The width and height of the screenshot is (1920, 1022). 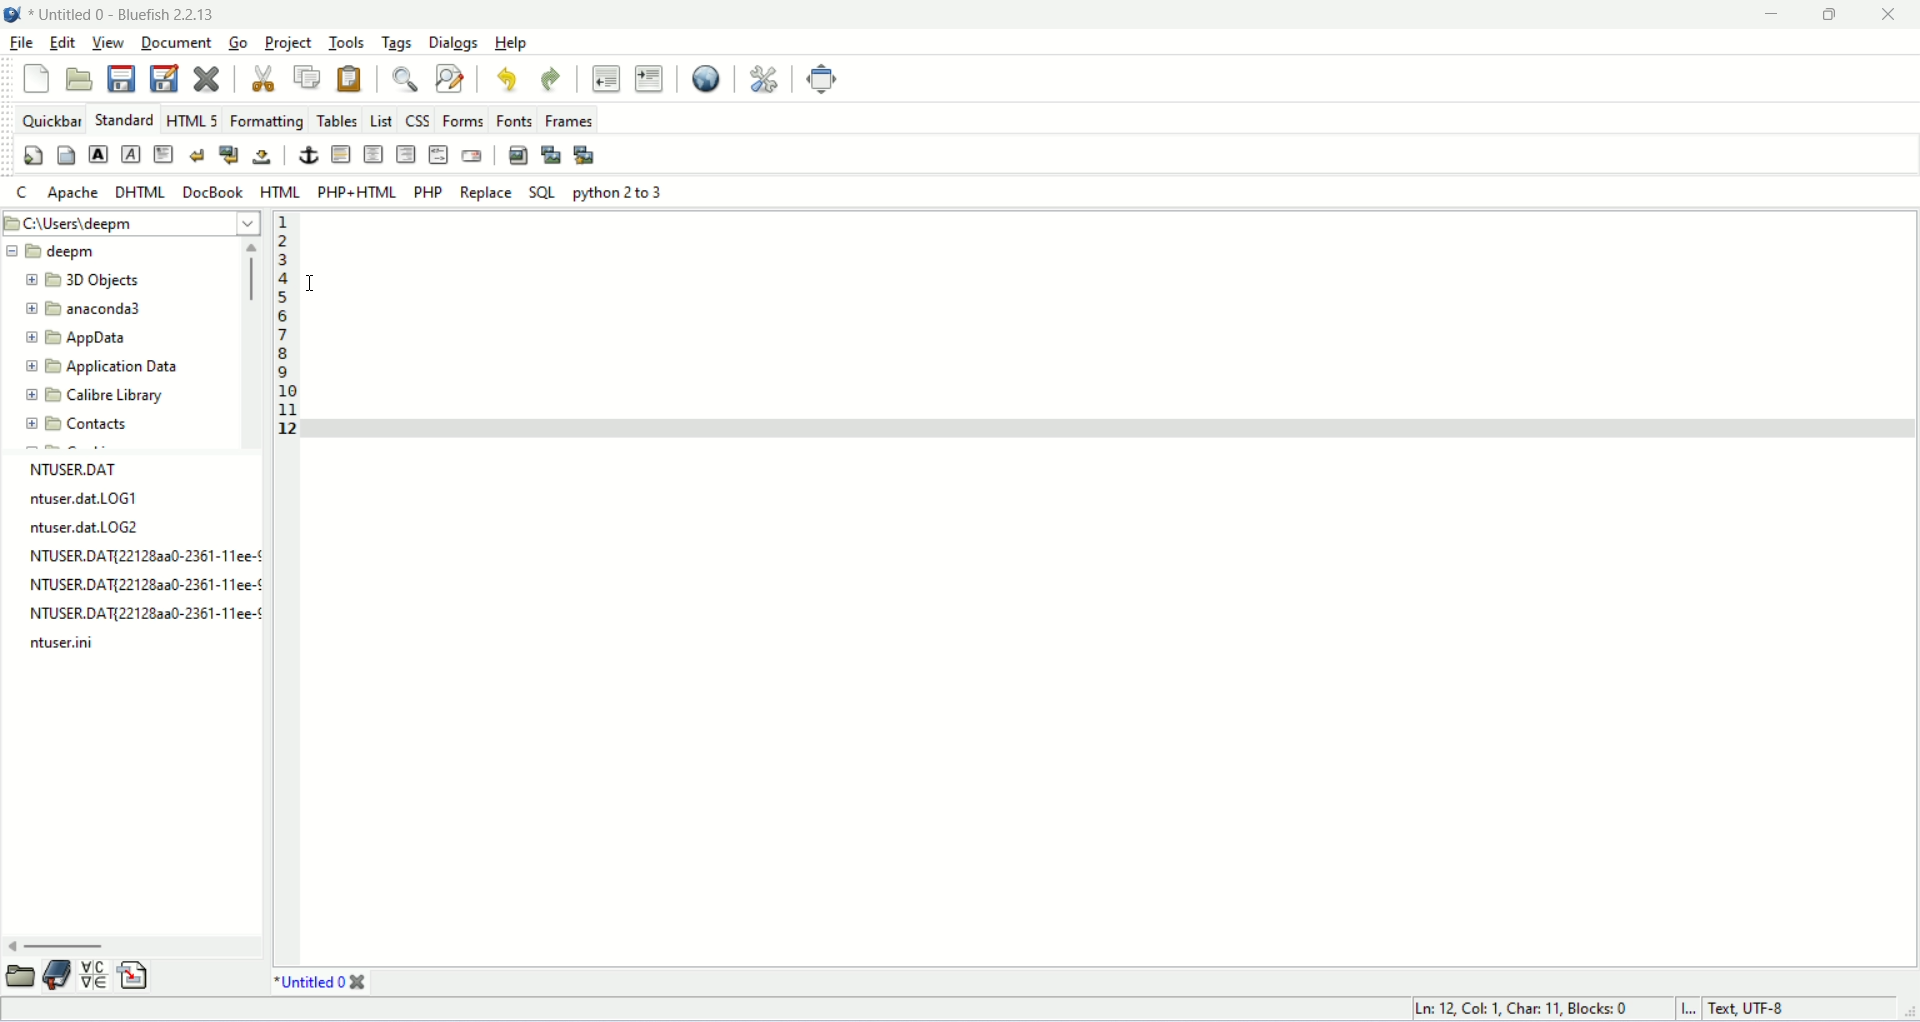 What do you see at coordinates (176, 41) in the screenshot?
I see `document` at bounding box center [176, 41].